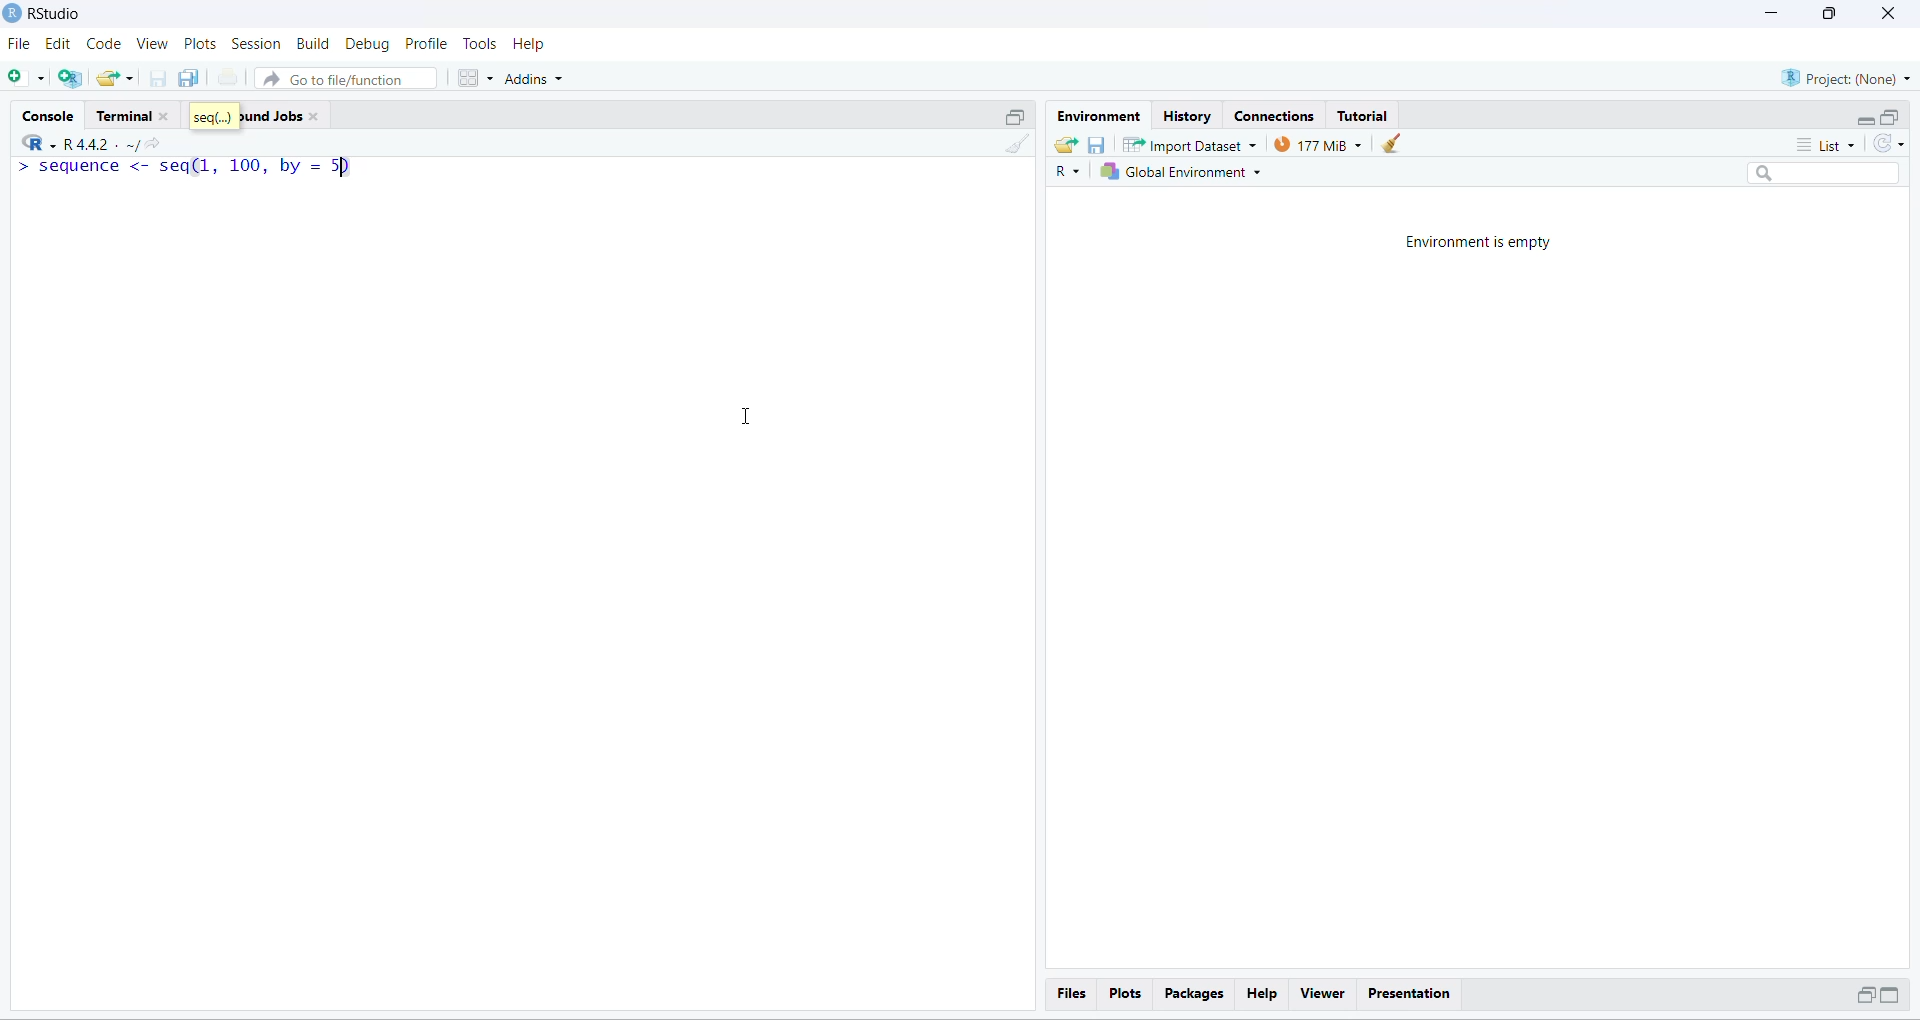 The image size is (1920, 1020). Describe the element at coordinates (314, 44) in the screenshot. I see `build` at that location.